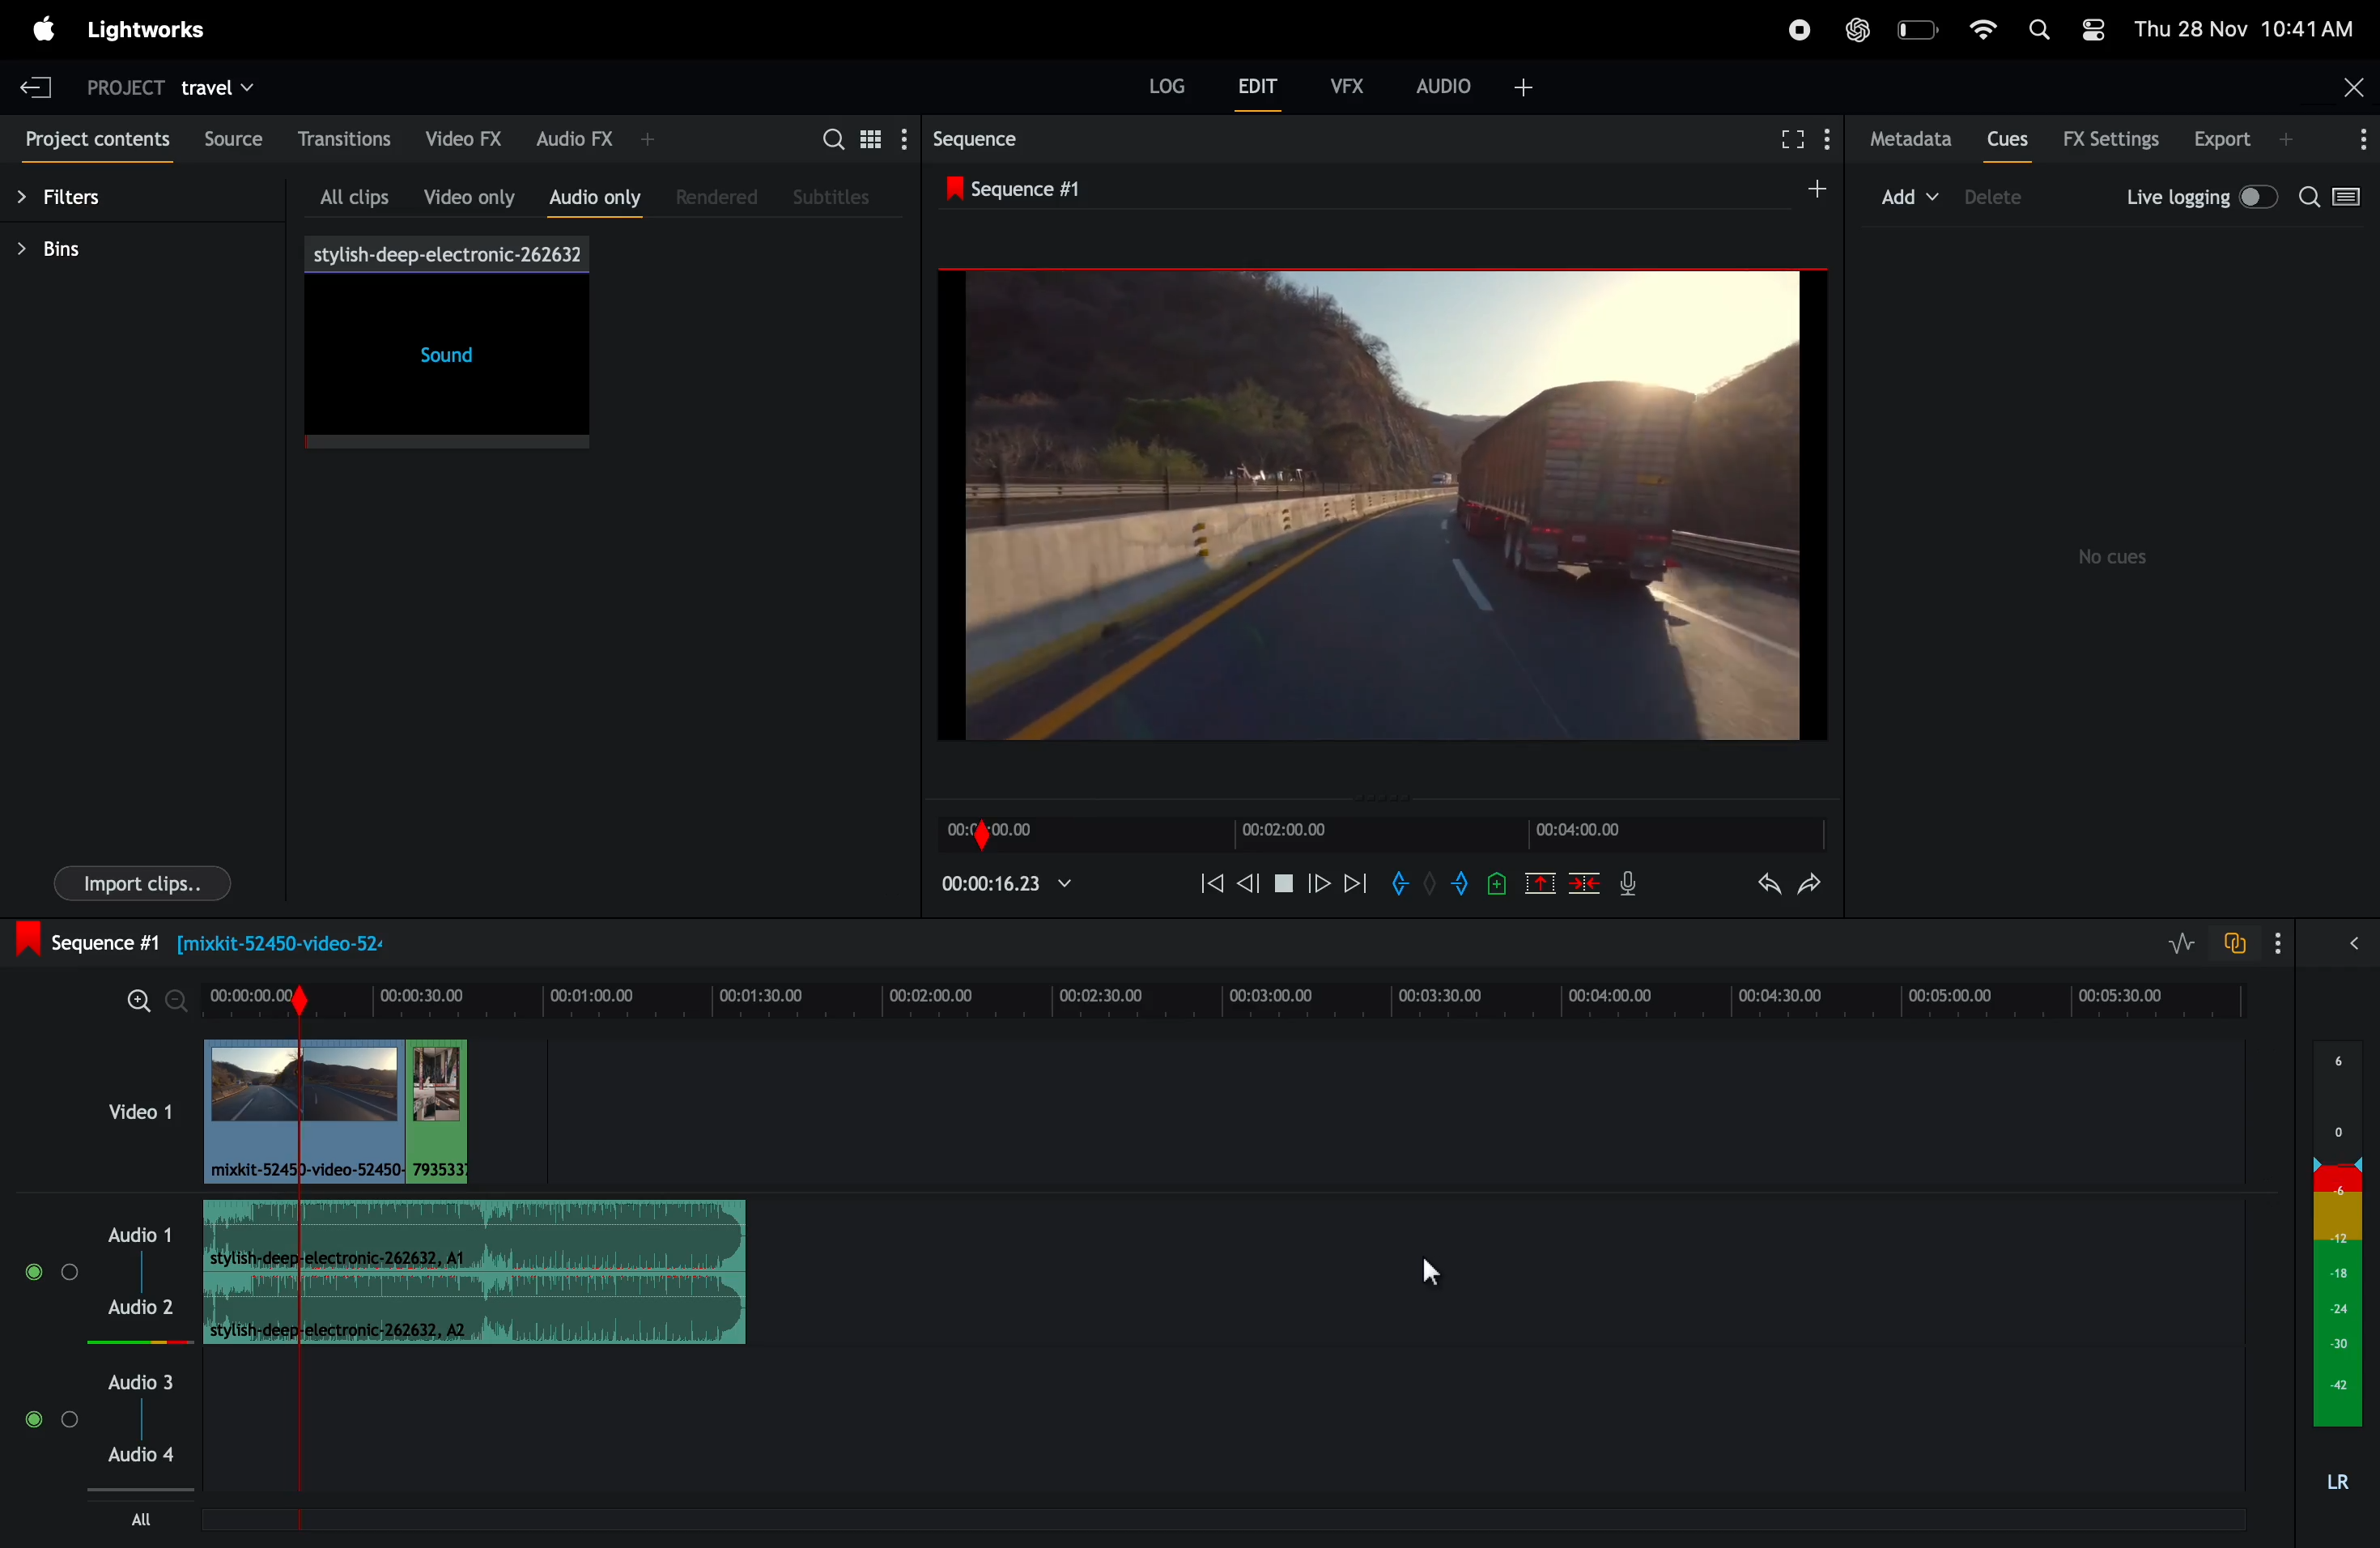  I want to click on nudge back one fame, so click(1250, 880).